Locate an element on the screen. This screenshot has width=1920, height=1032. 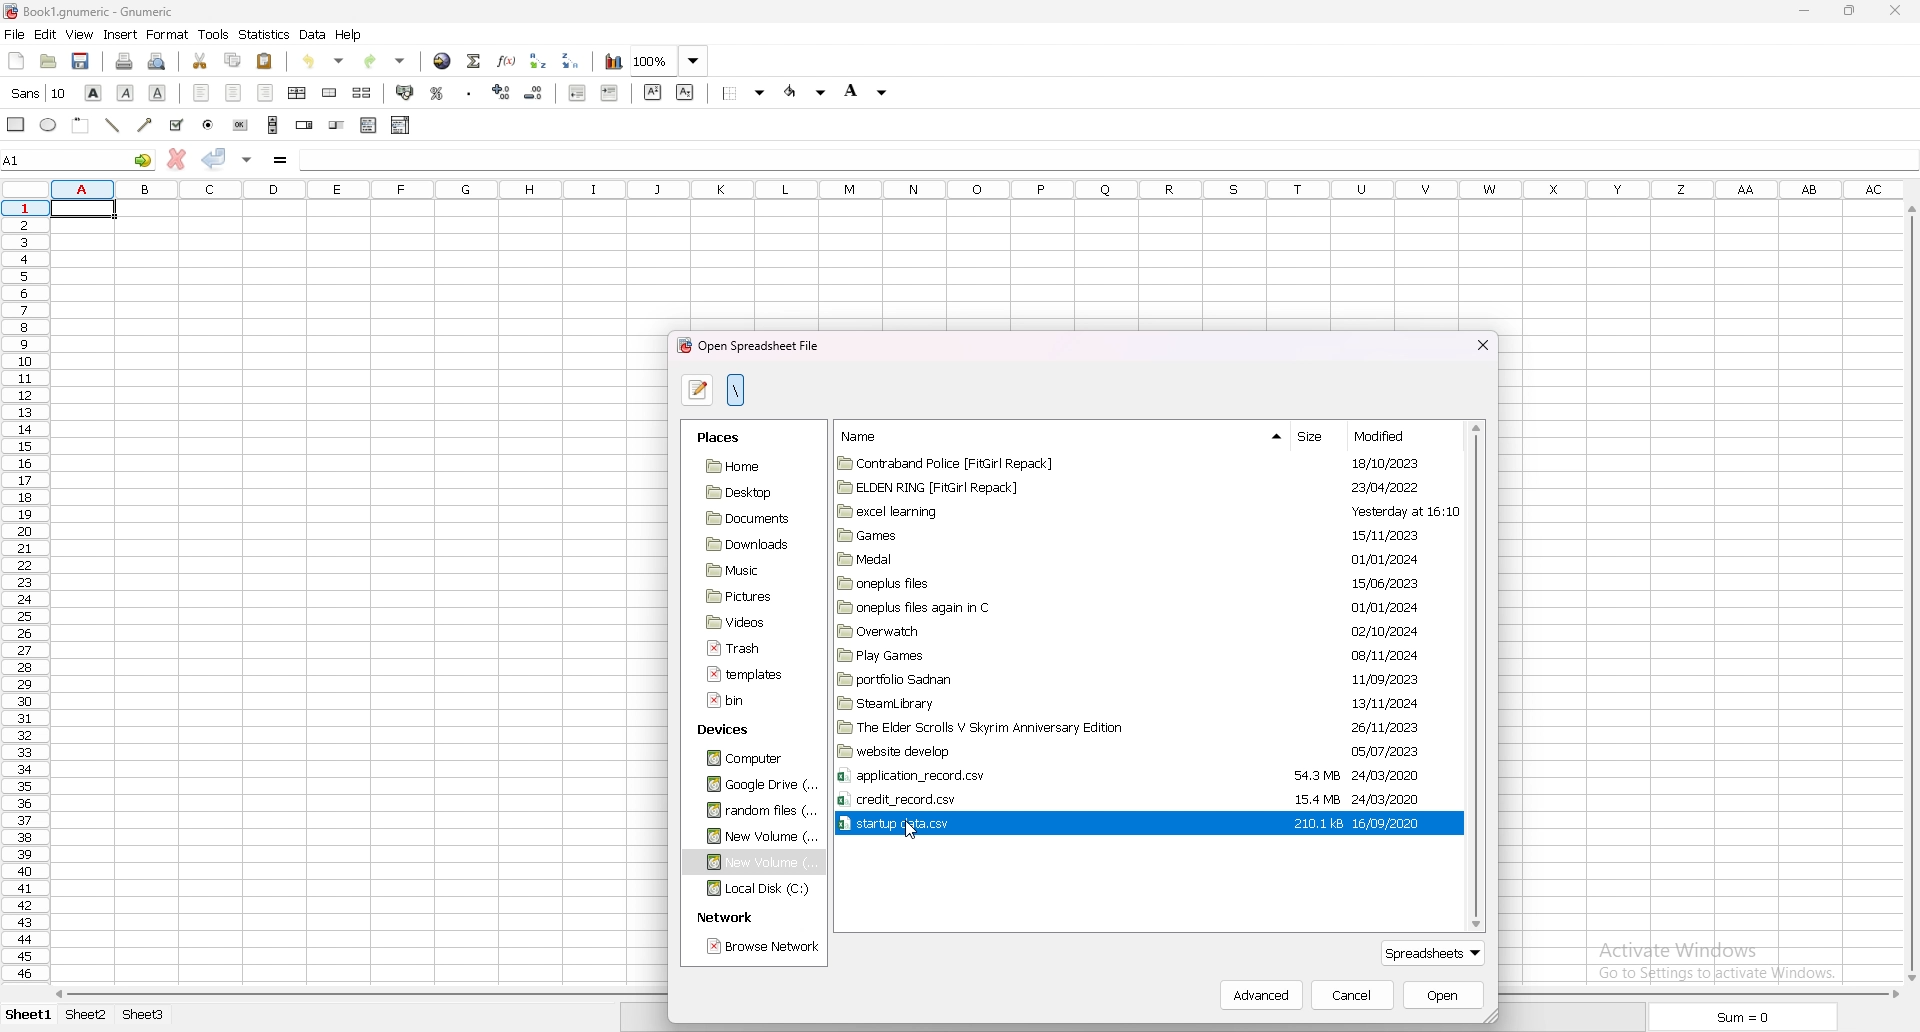
sort ascending is located at coordinates (539, 61).